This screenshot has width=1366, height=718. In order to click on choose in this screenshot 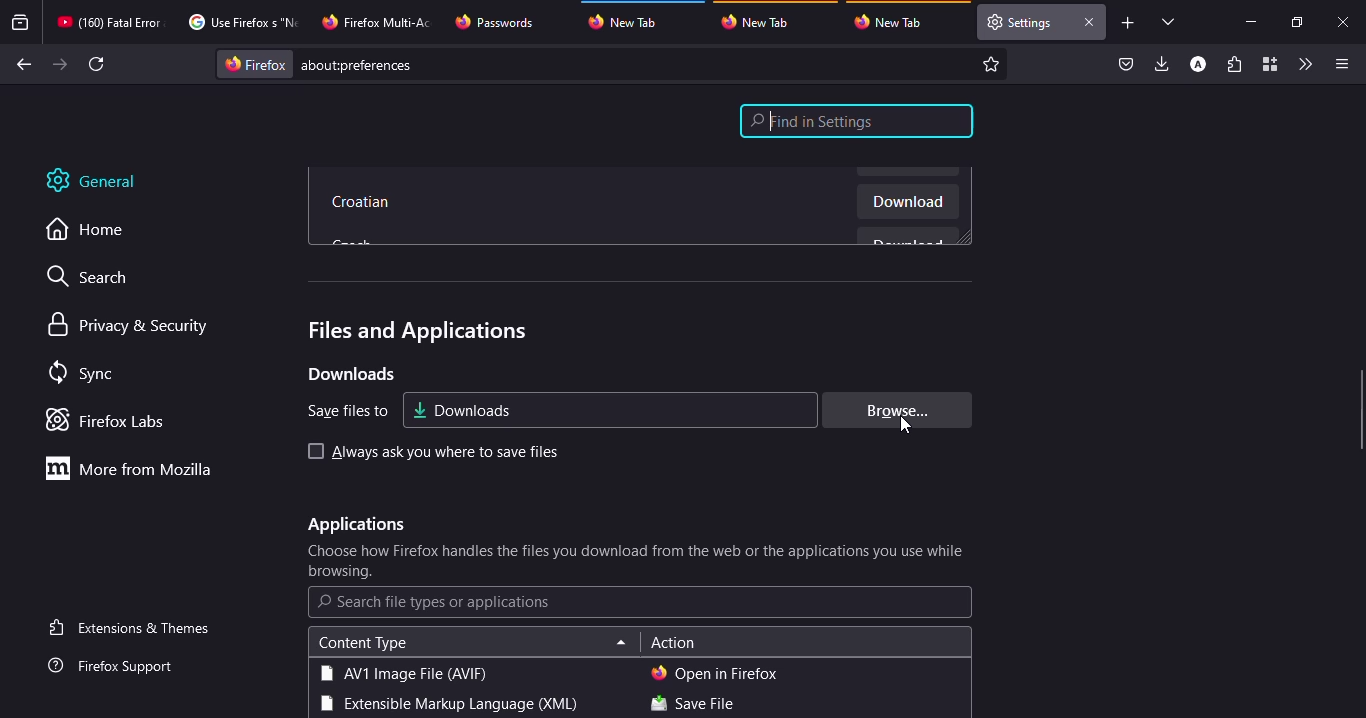, I will do `click(638, 562)`.